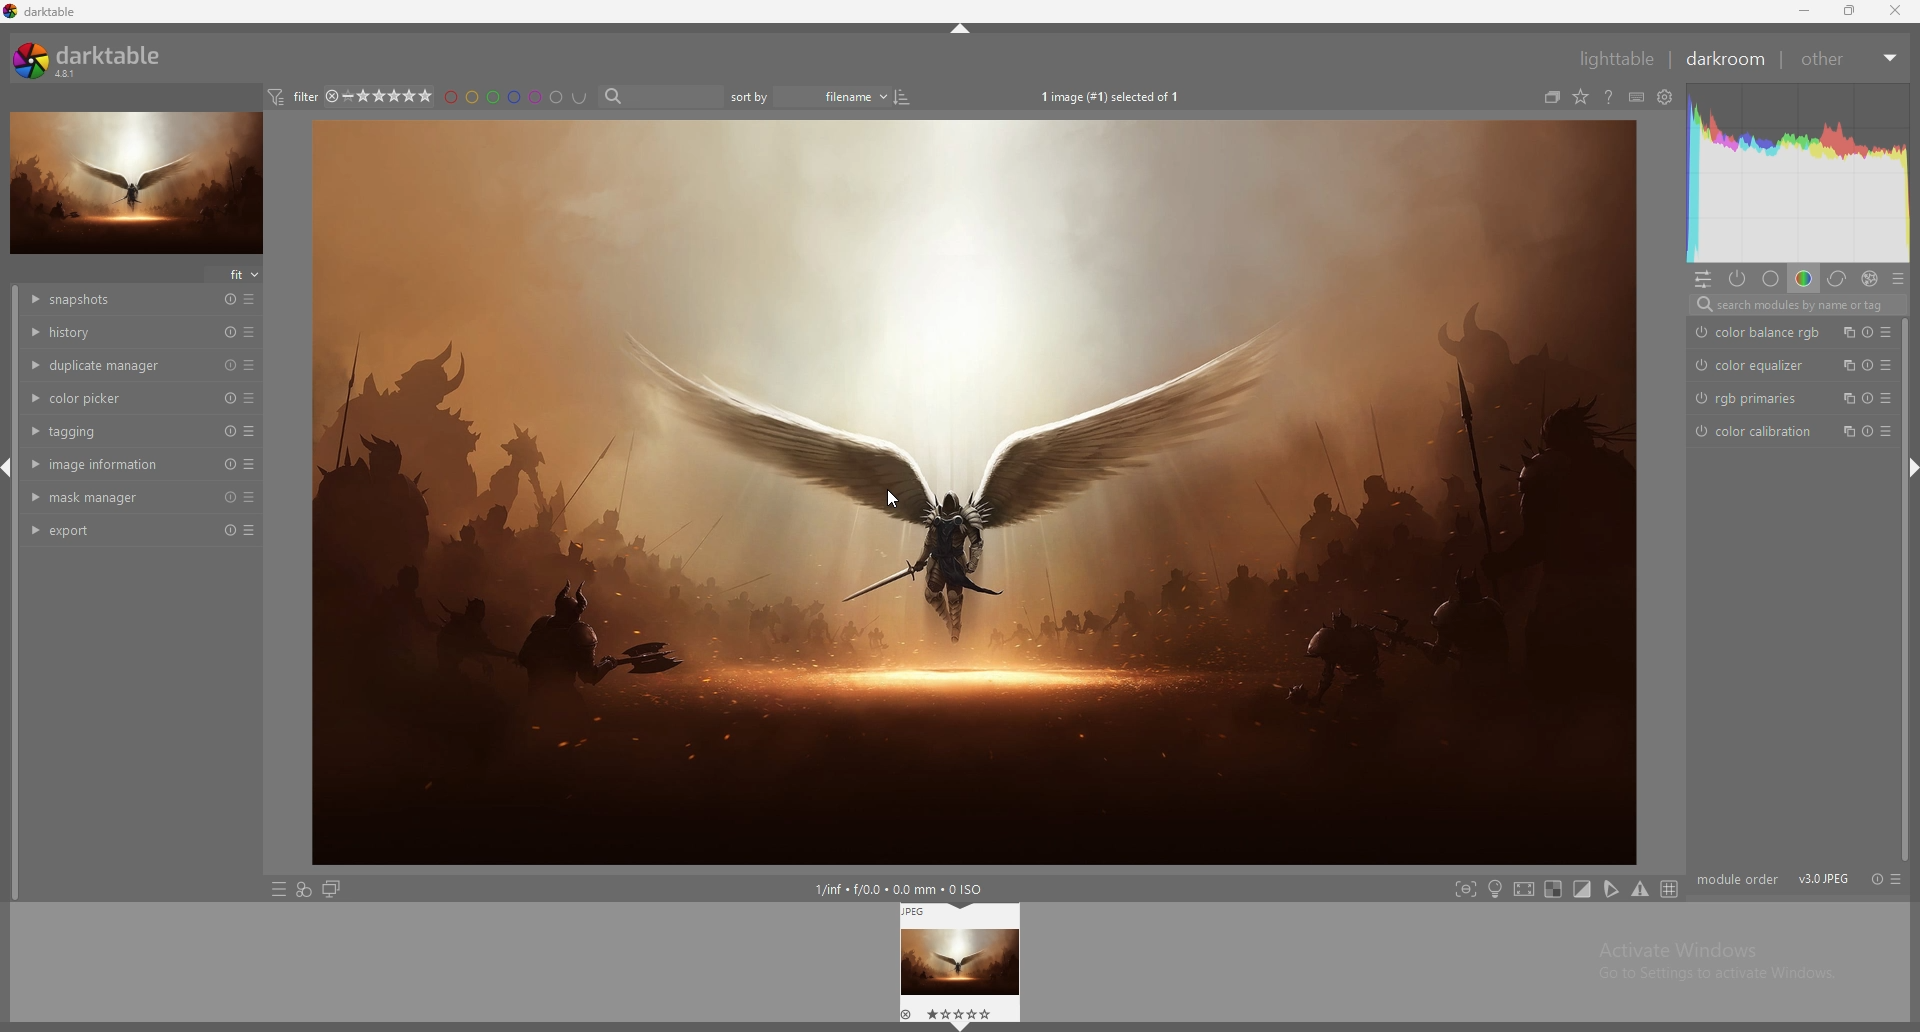 This screenshot has height=1032, width=1920. I want to click on photo preview, so click(961, 962).